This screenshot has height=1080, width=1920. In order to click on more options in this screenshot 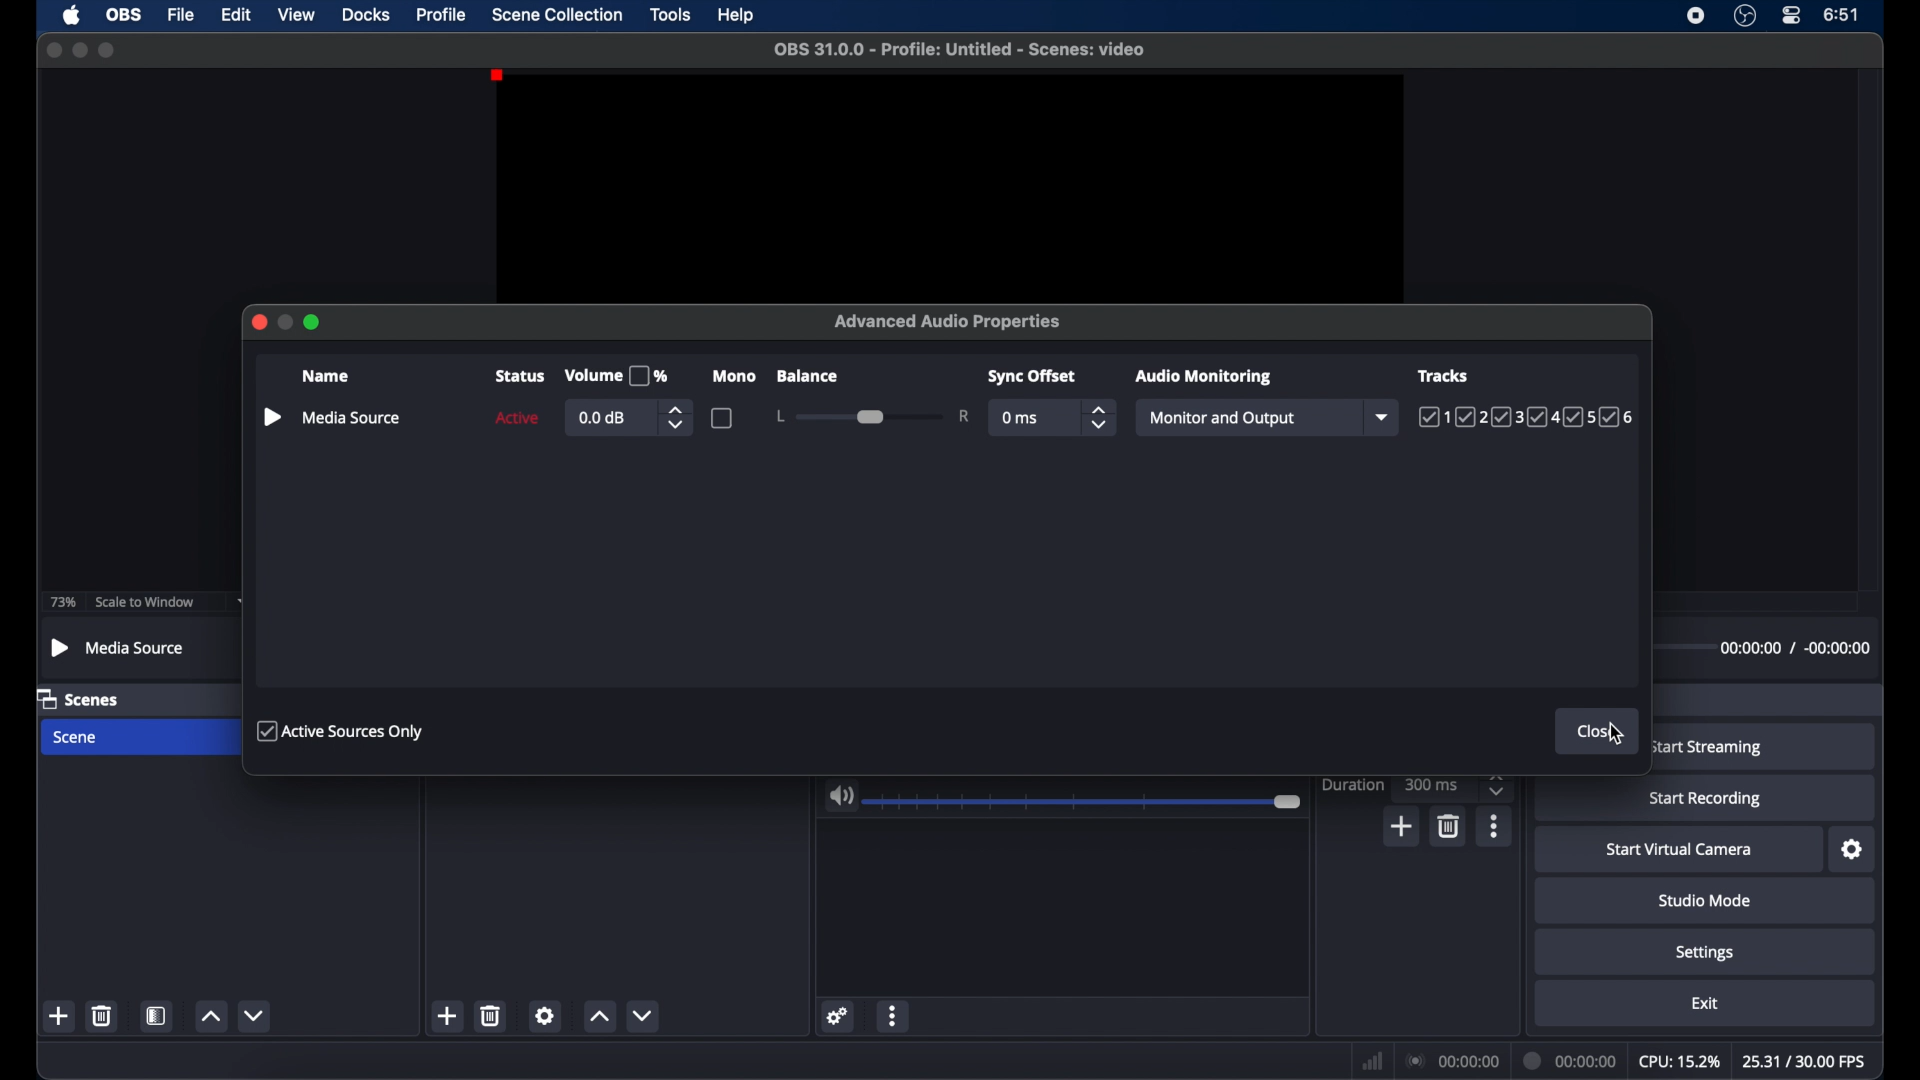, I will do `click(894, 1017)`.